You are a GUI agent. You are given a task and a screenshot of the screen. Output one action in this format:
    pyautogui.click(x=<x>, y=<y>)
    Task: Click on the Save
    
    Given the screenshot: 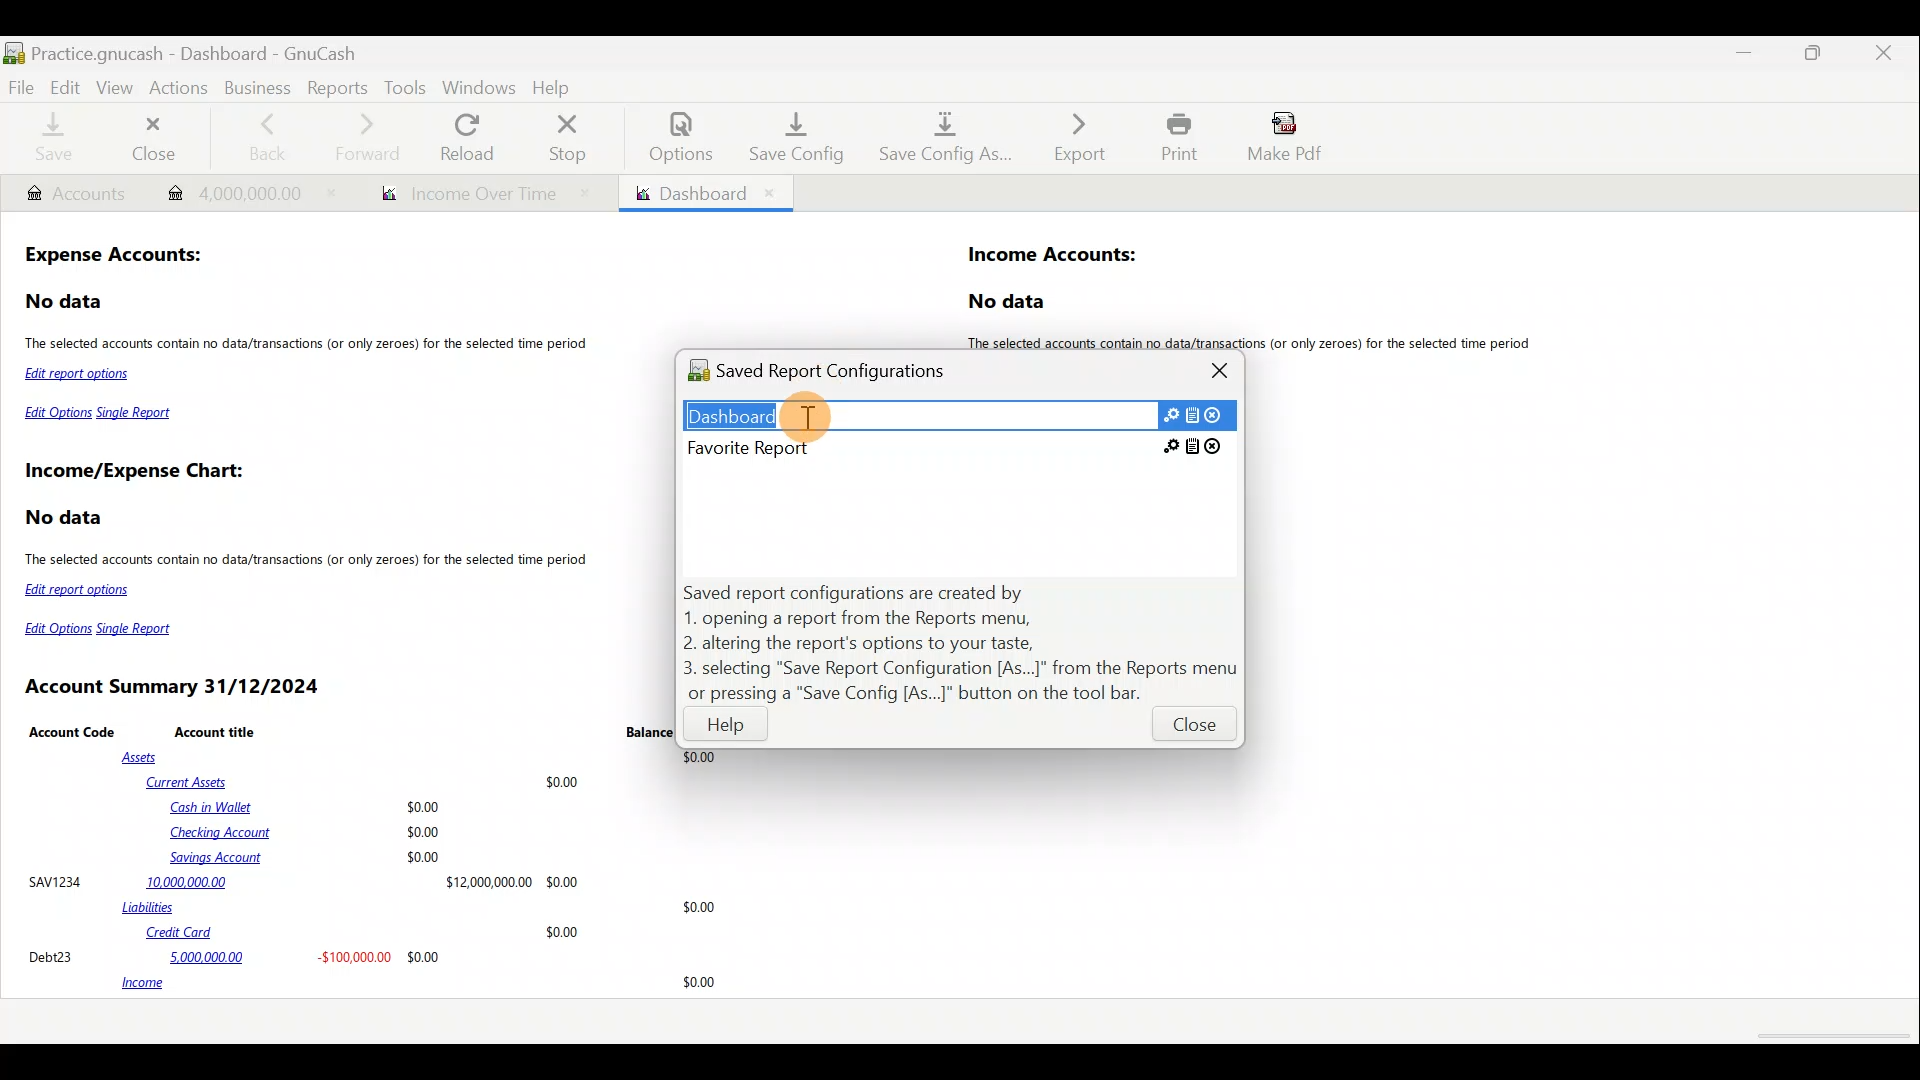 What is the action you would take?
    pyautogui.click(x=53, y=140)
    